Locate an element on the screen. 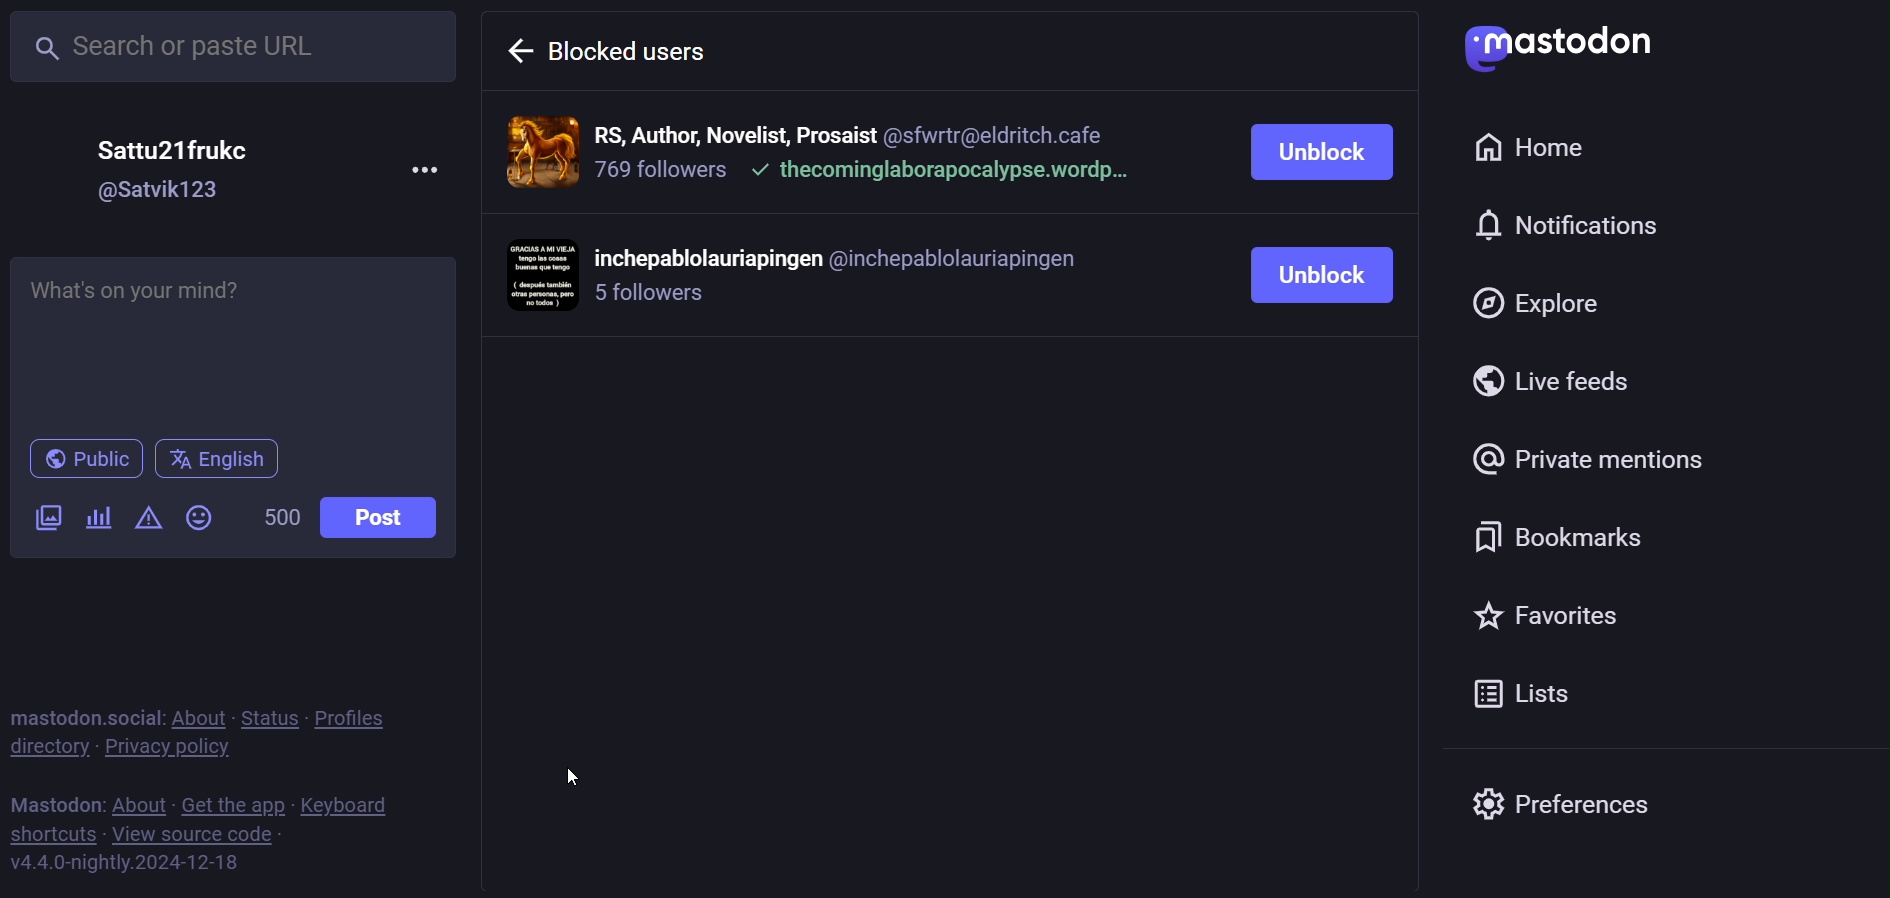 The height and width of the screenshot is (898, 1890). text is located at coordinates (54, 801).